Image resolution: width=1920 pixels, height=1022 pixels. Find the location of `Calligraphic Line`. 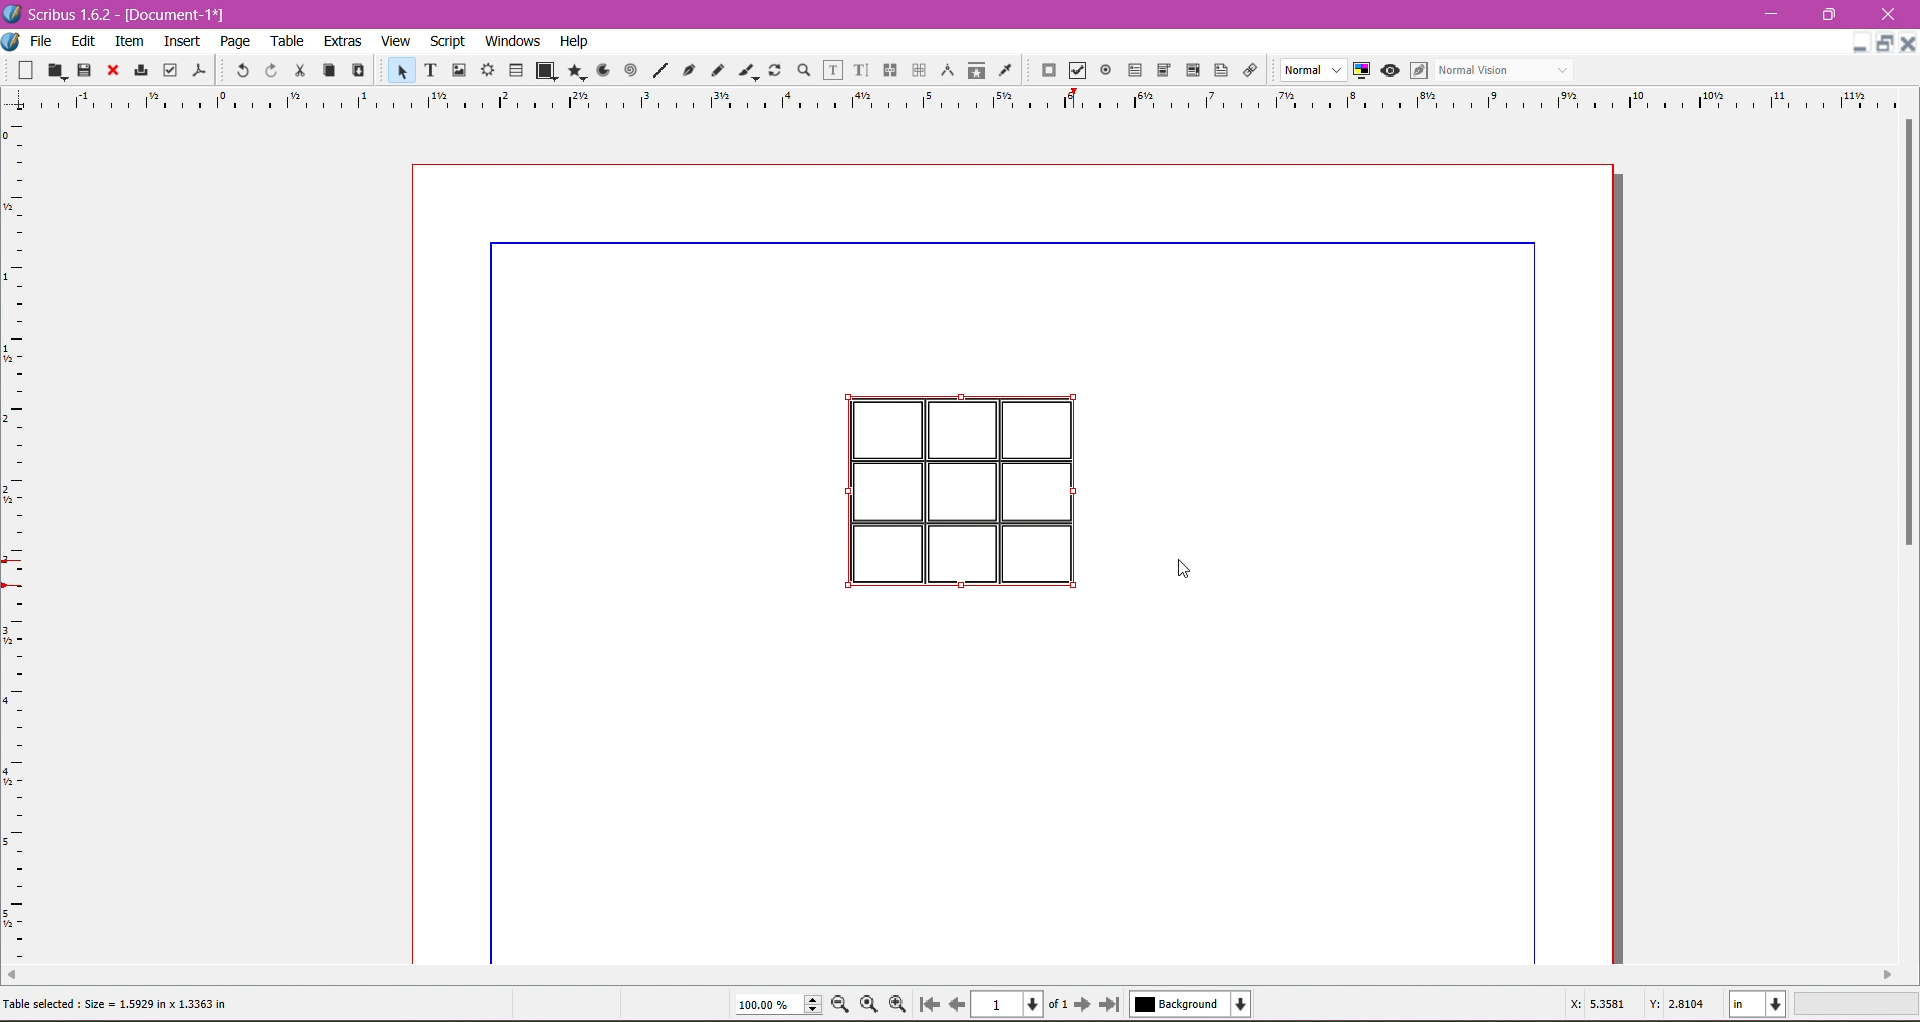

Calligraphic Line is located at coordinates (747, 68).